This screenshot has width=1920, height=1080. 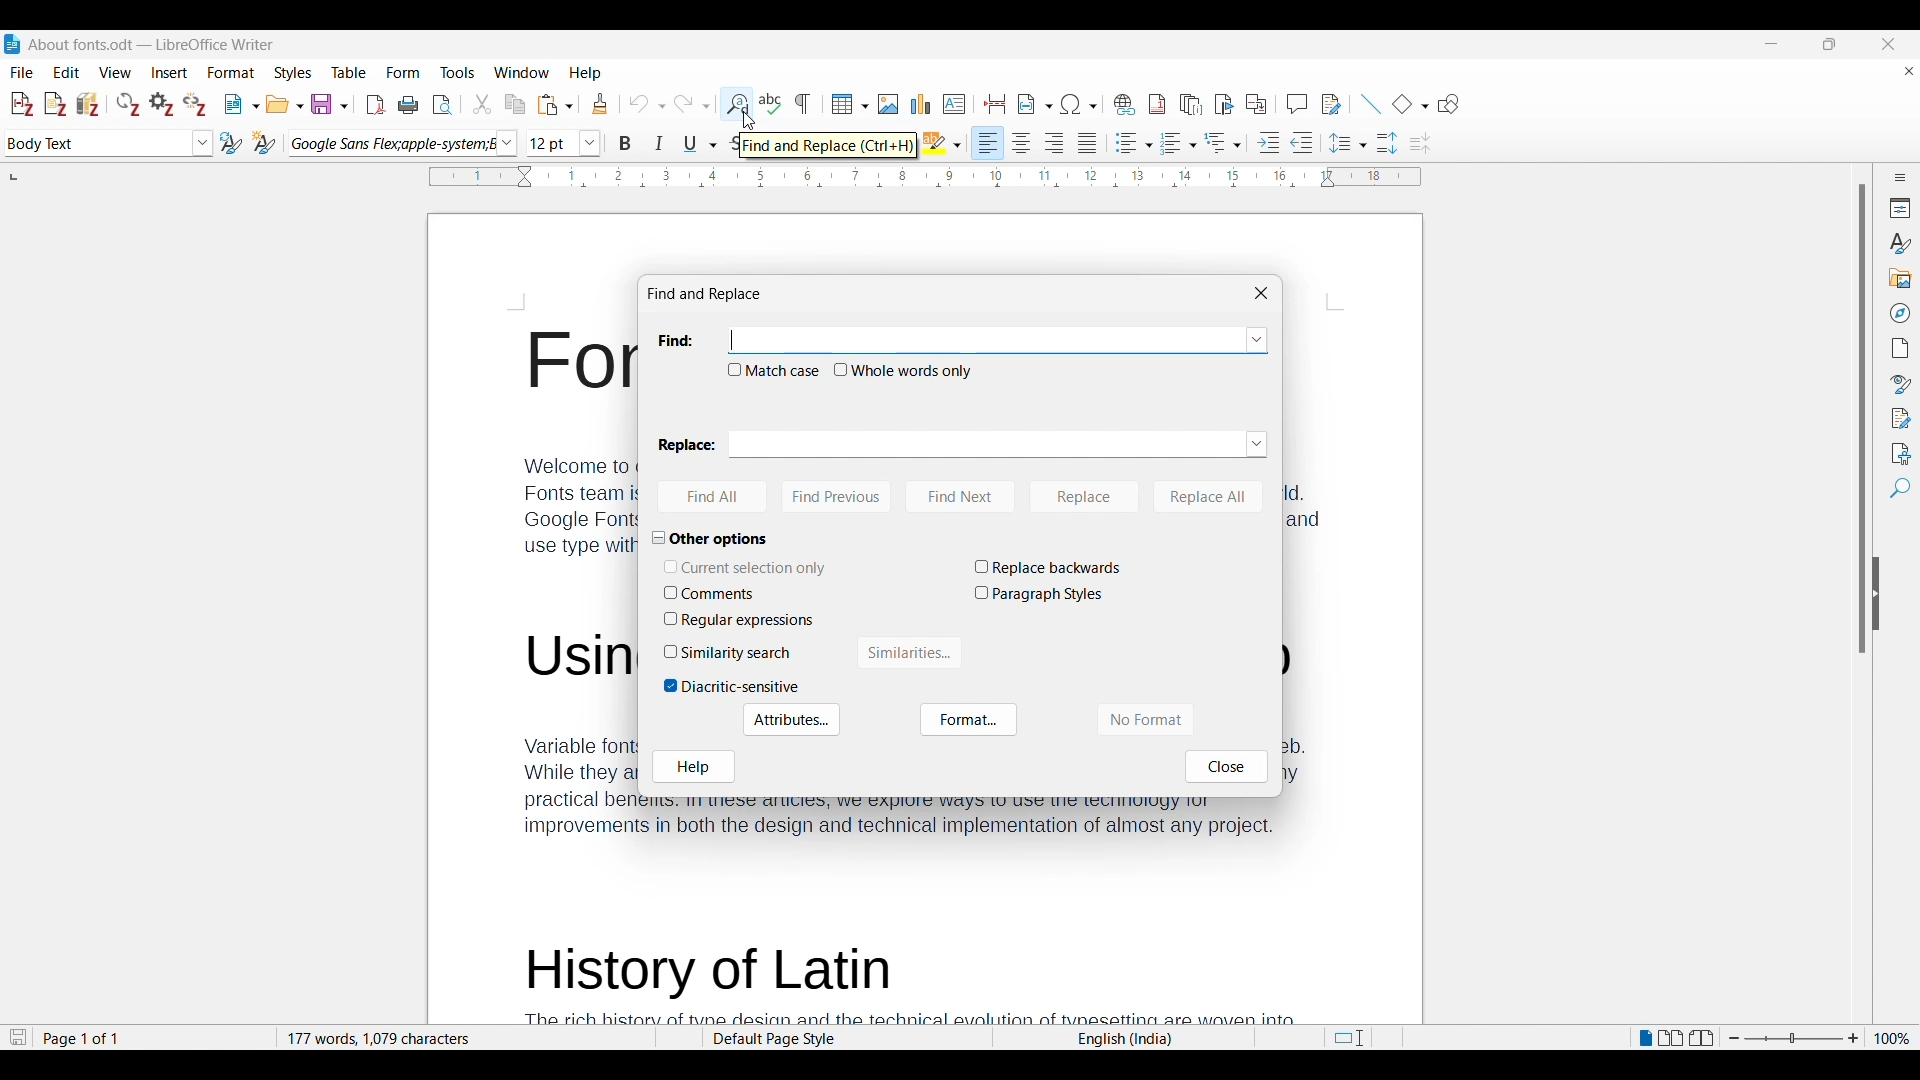 What do you see at coordinates (924, 177) in the screenshot?
I see `Page horizontal ruler` at bounding box center [924, 177].